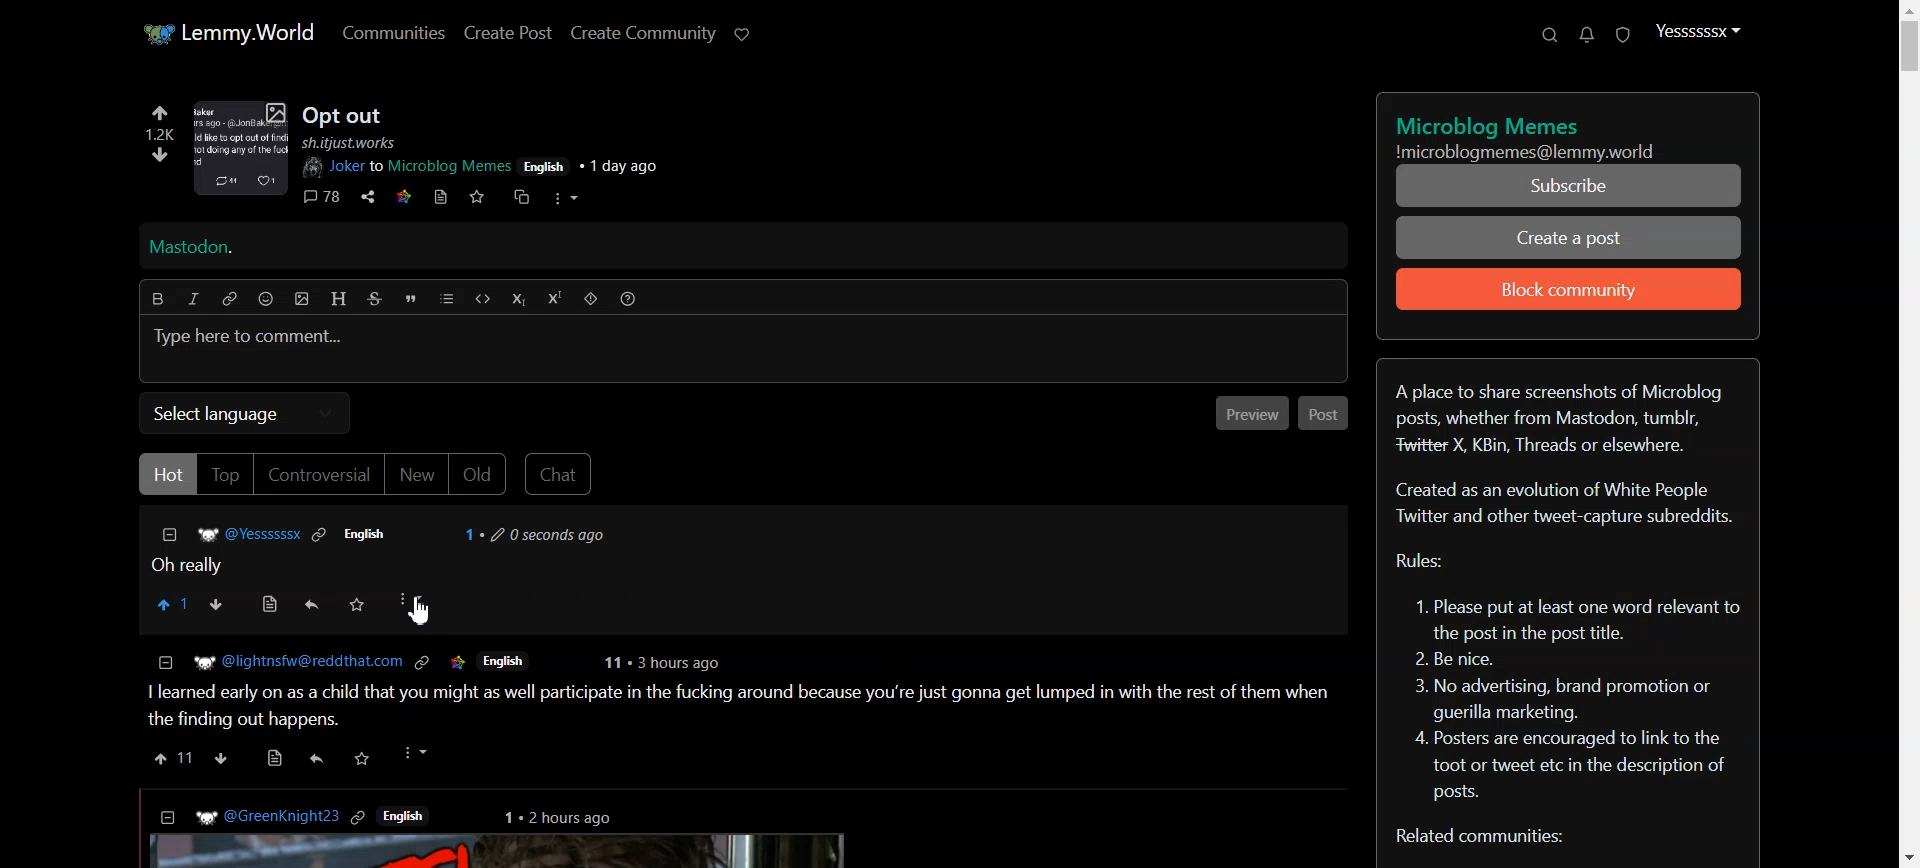 The image size is (1920, 868). Describe the element at coordinates (1622, 35) in the screenshot. I see `Unread report` at that location.